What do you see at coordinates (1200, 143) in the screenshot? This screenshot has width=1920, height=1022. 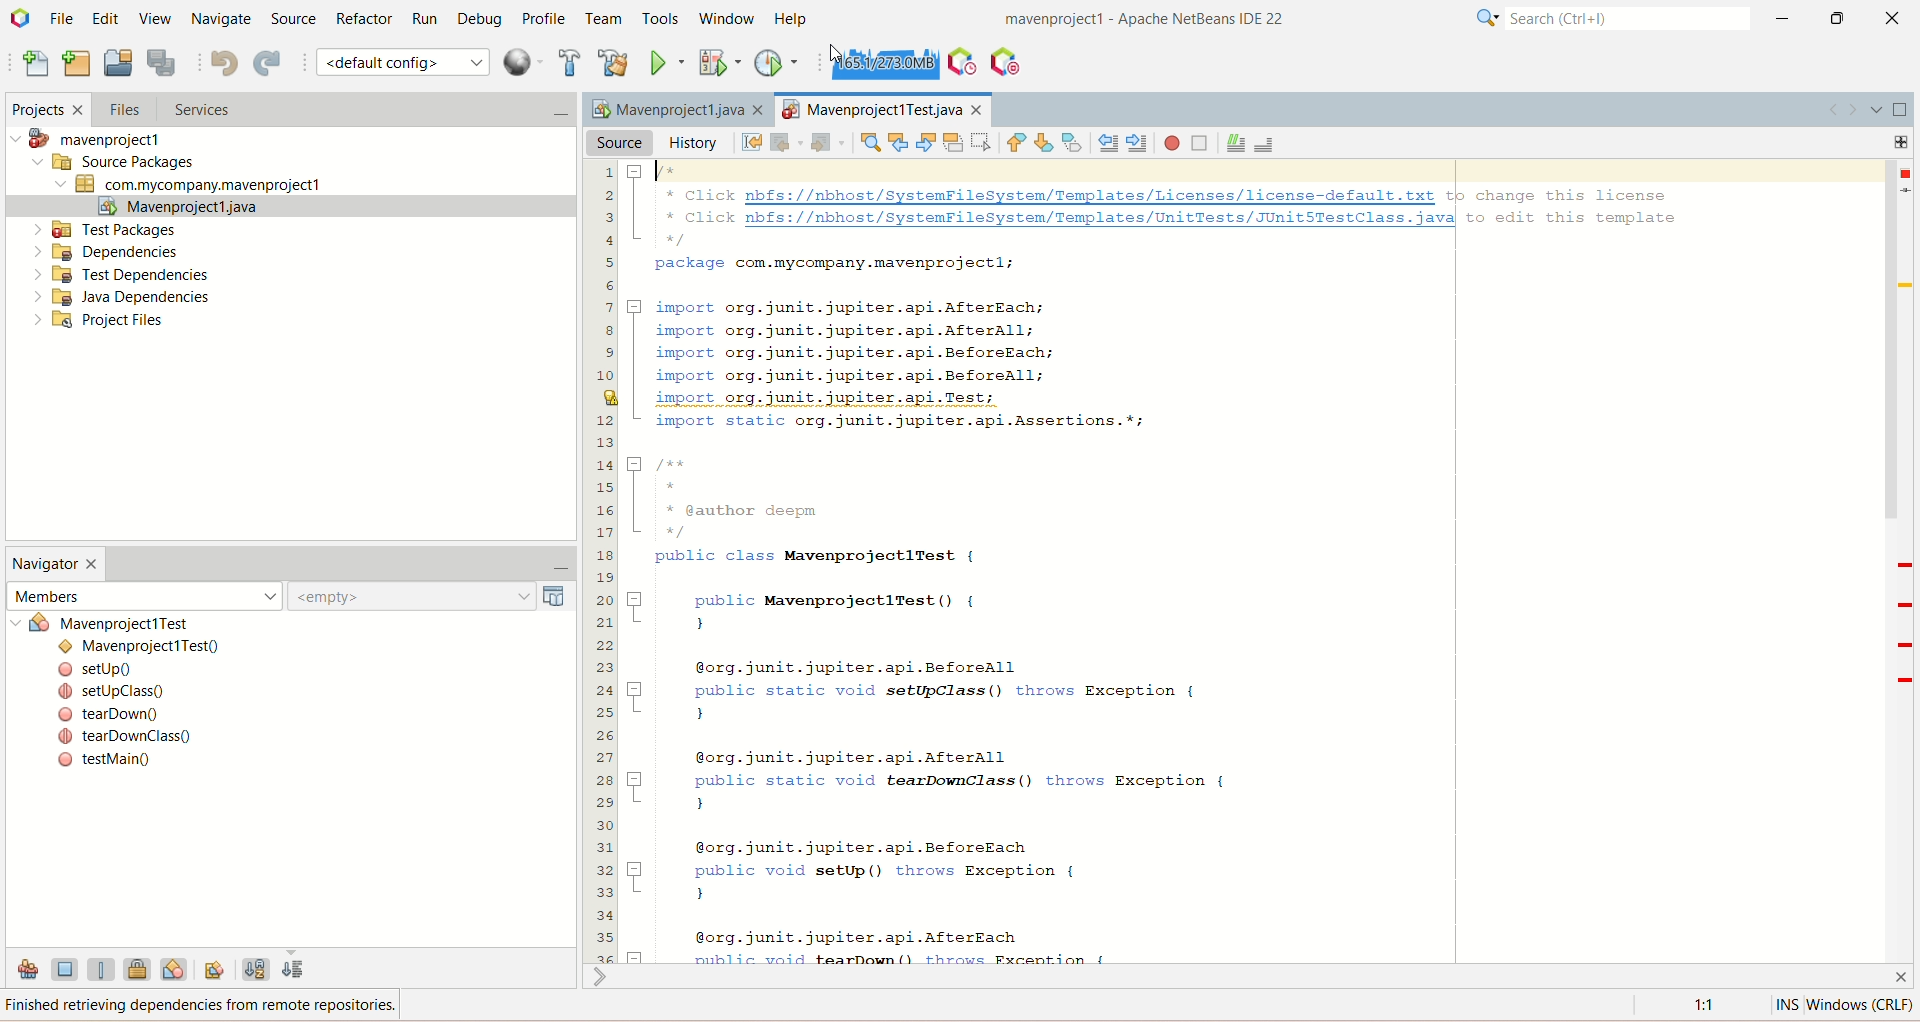 I see `stop macro recording` at bounding box center [1200, 143].